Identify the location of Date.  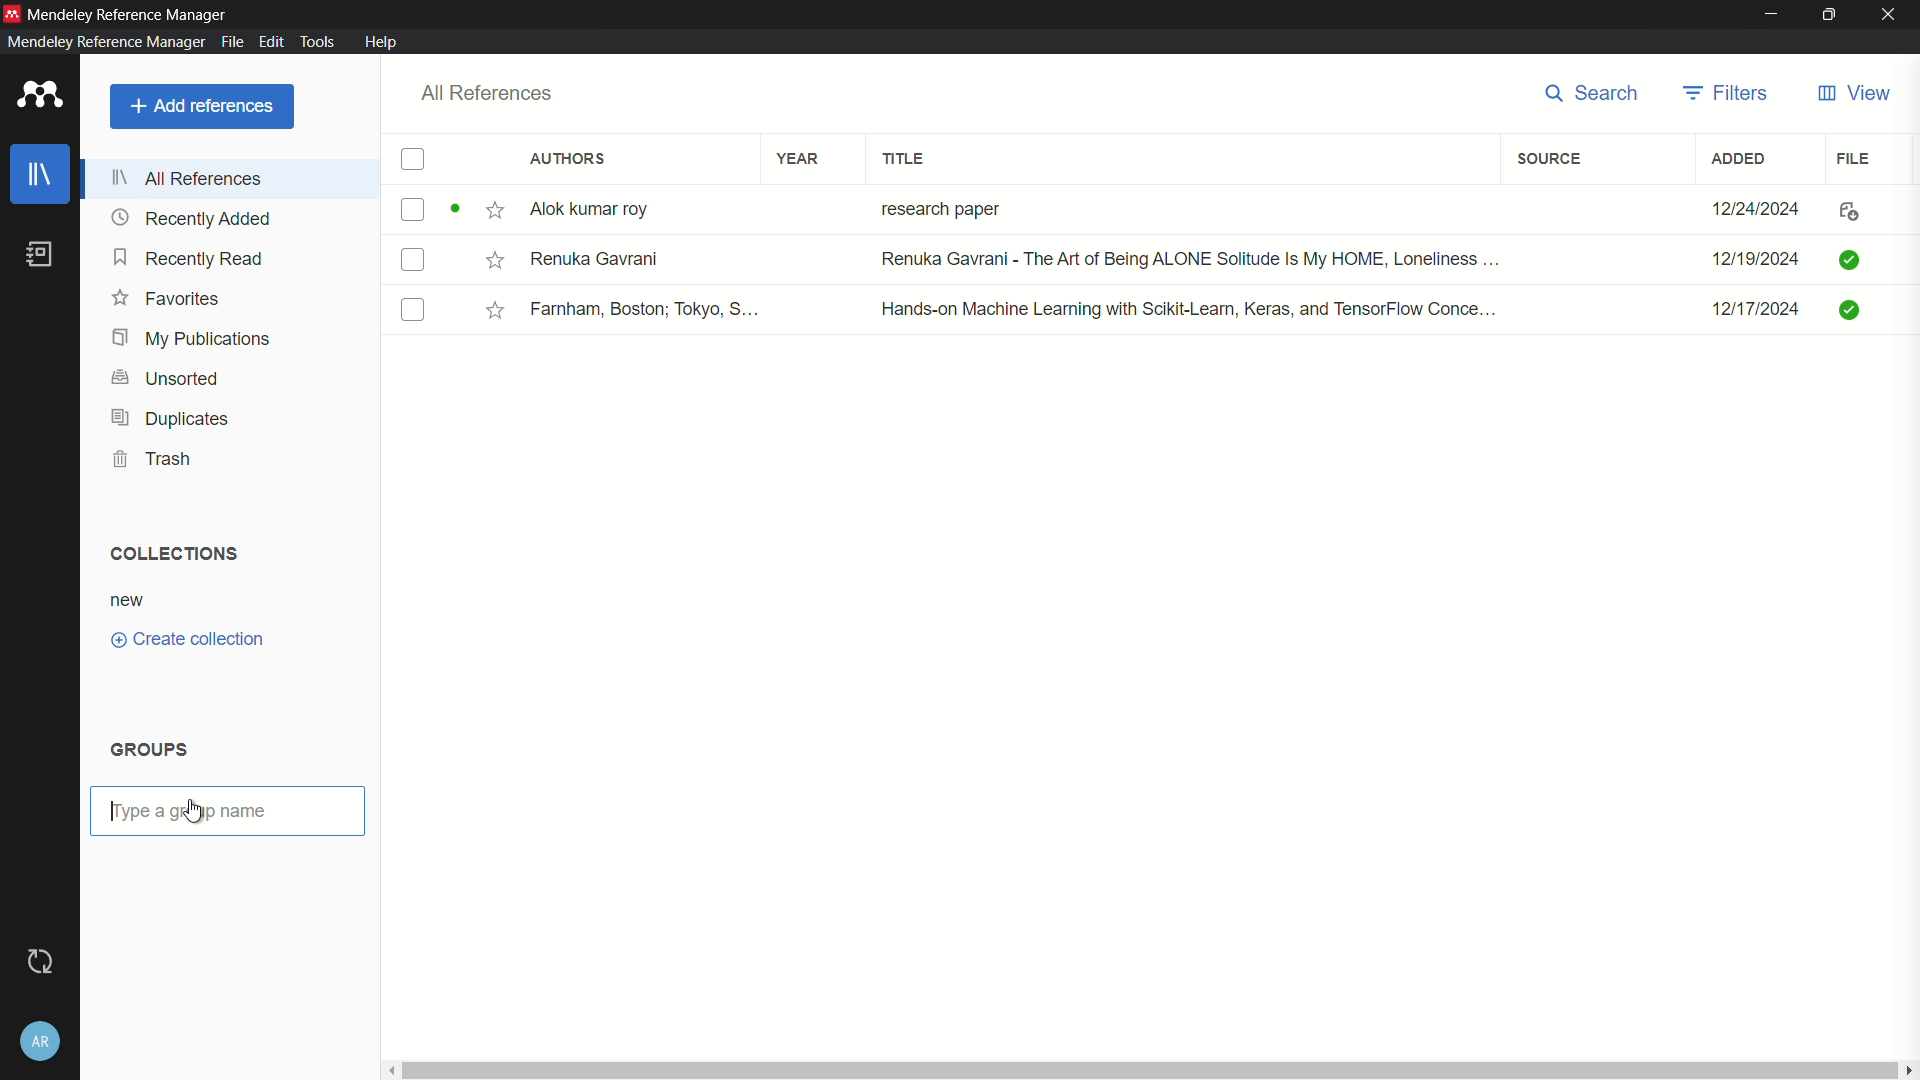
(1753, 260).